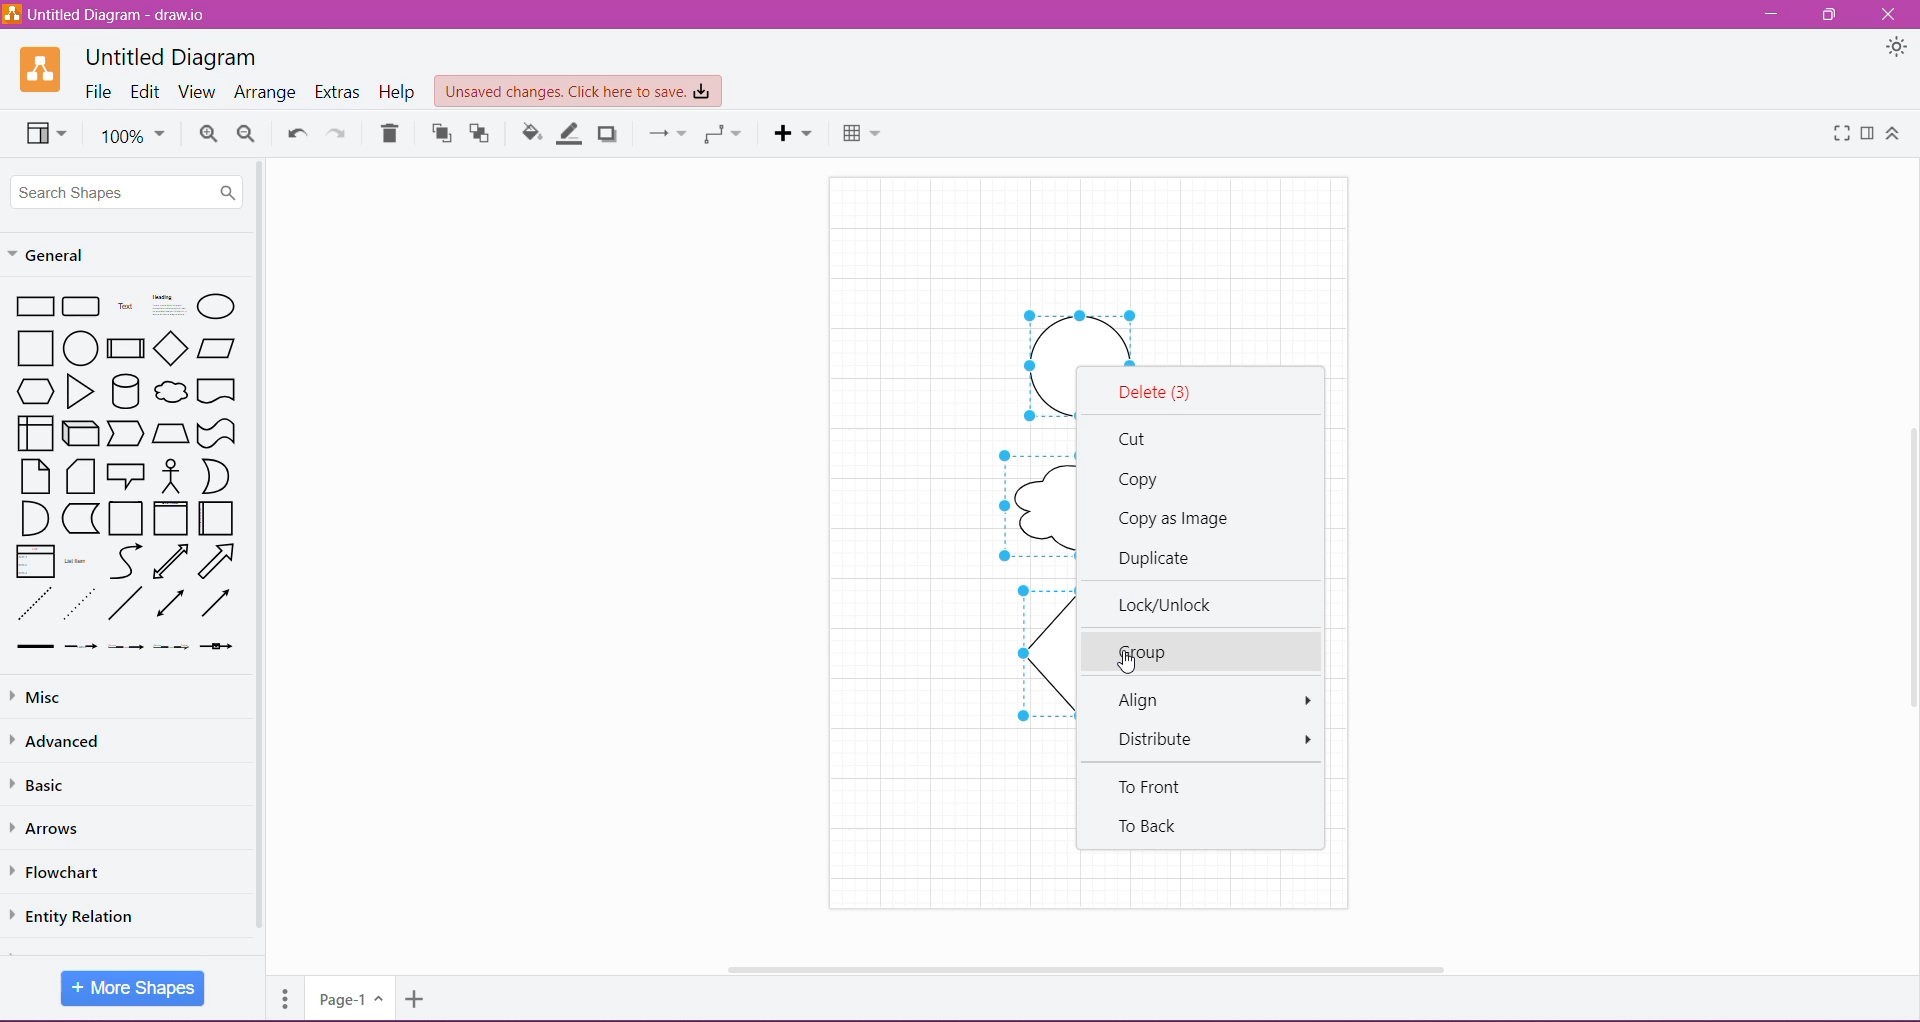 The image size is (1920, 1022). I want to click on Lock/Unlock, so click(1171, 604).